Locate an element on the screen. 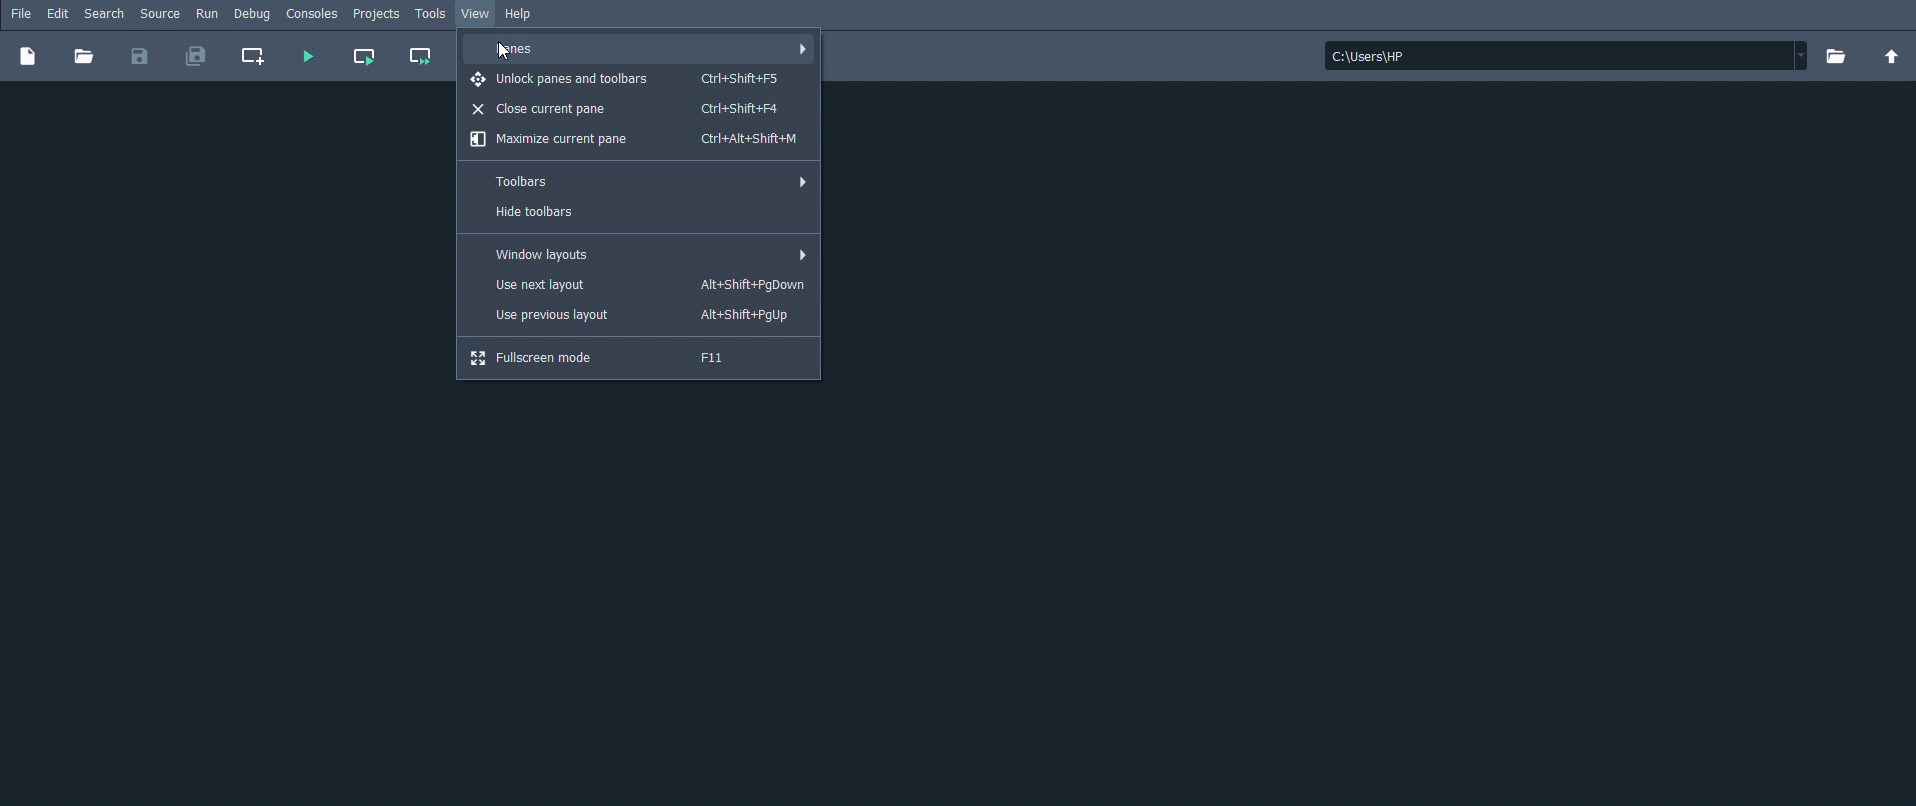  Hide toolbars is located at coordinates (641, 213).